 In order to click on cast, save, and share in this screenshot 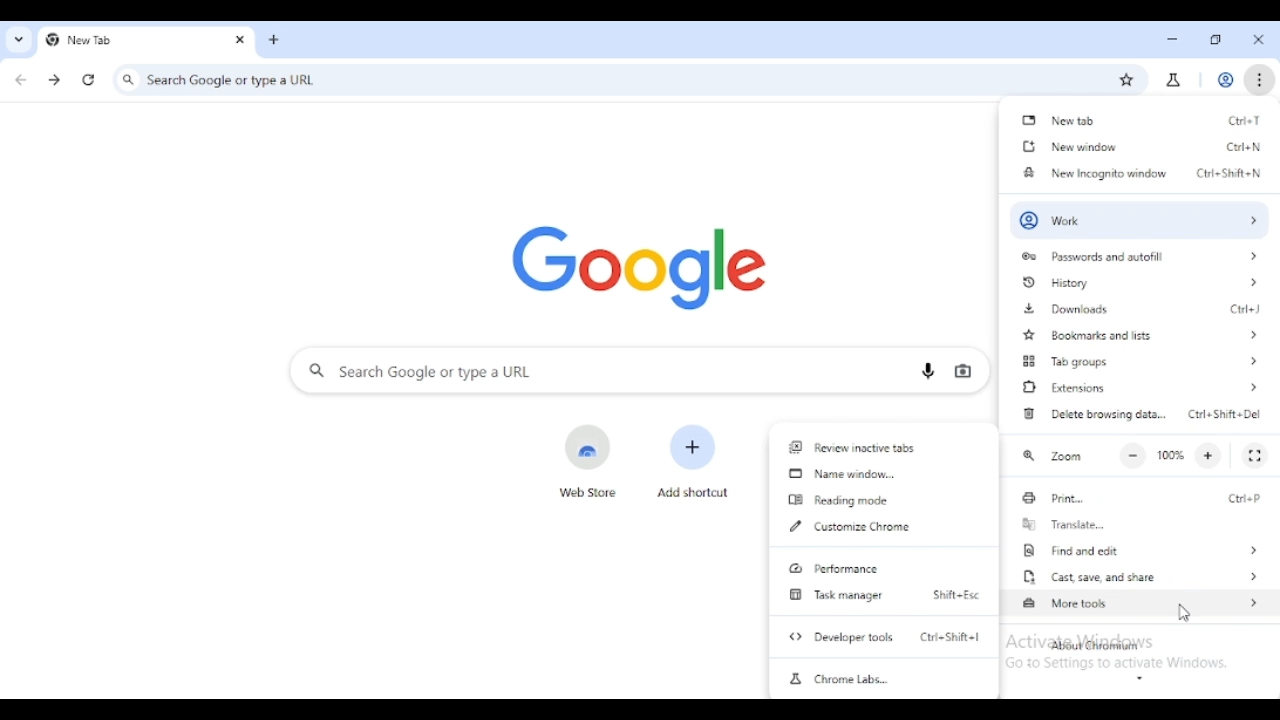, I will do `click(1139, 576)`.